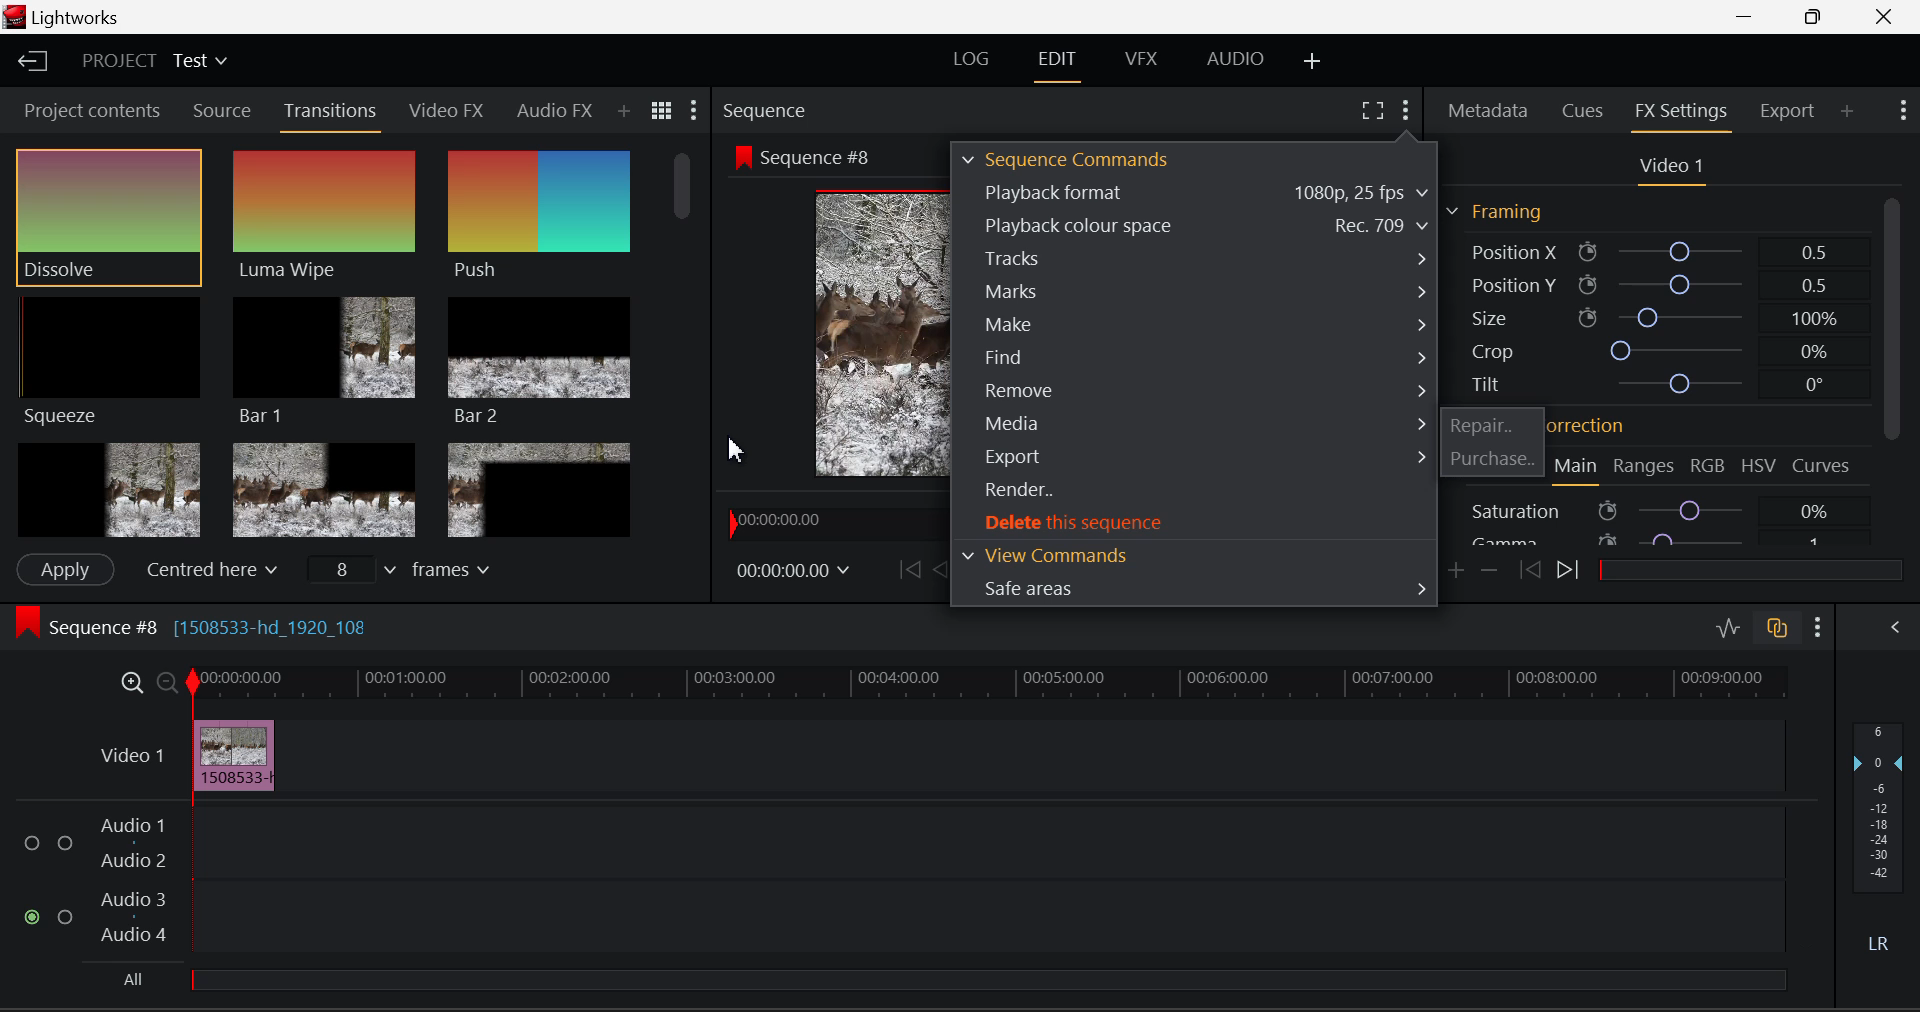 The height and width of the screenshot is (1012, 1920). What do you see at coordinates (1310, 61) in the screenshot?
I see `Add Layout` at bounding box center [1310, 61].